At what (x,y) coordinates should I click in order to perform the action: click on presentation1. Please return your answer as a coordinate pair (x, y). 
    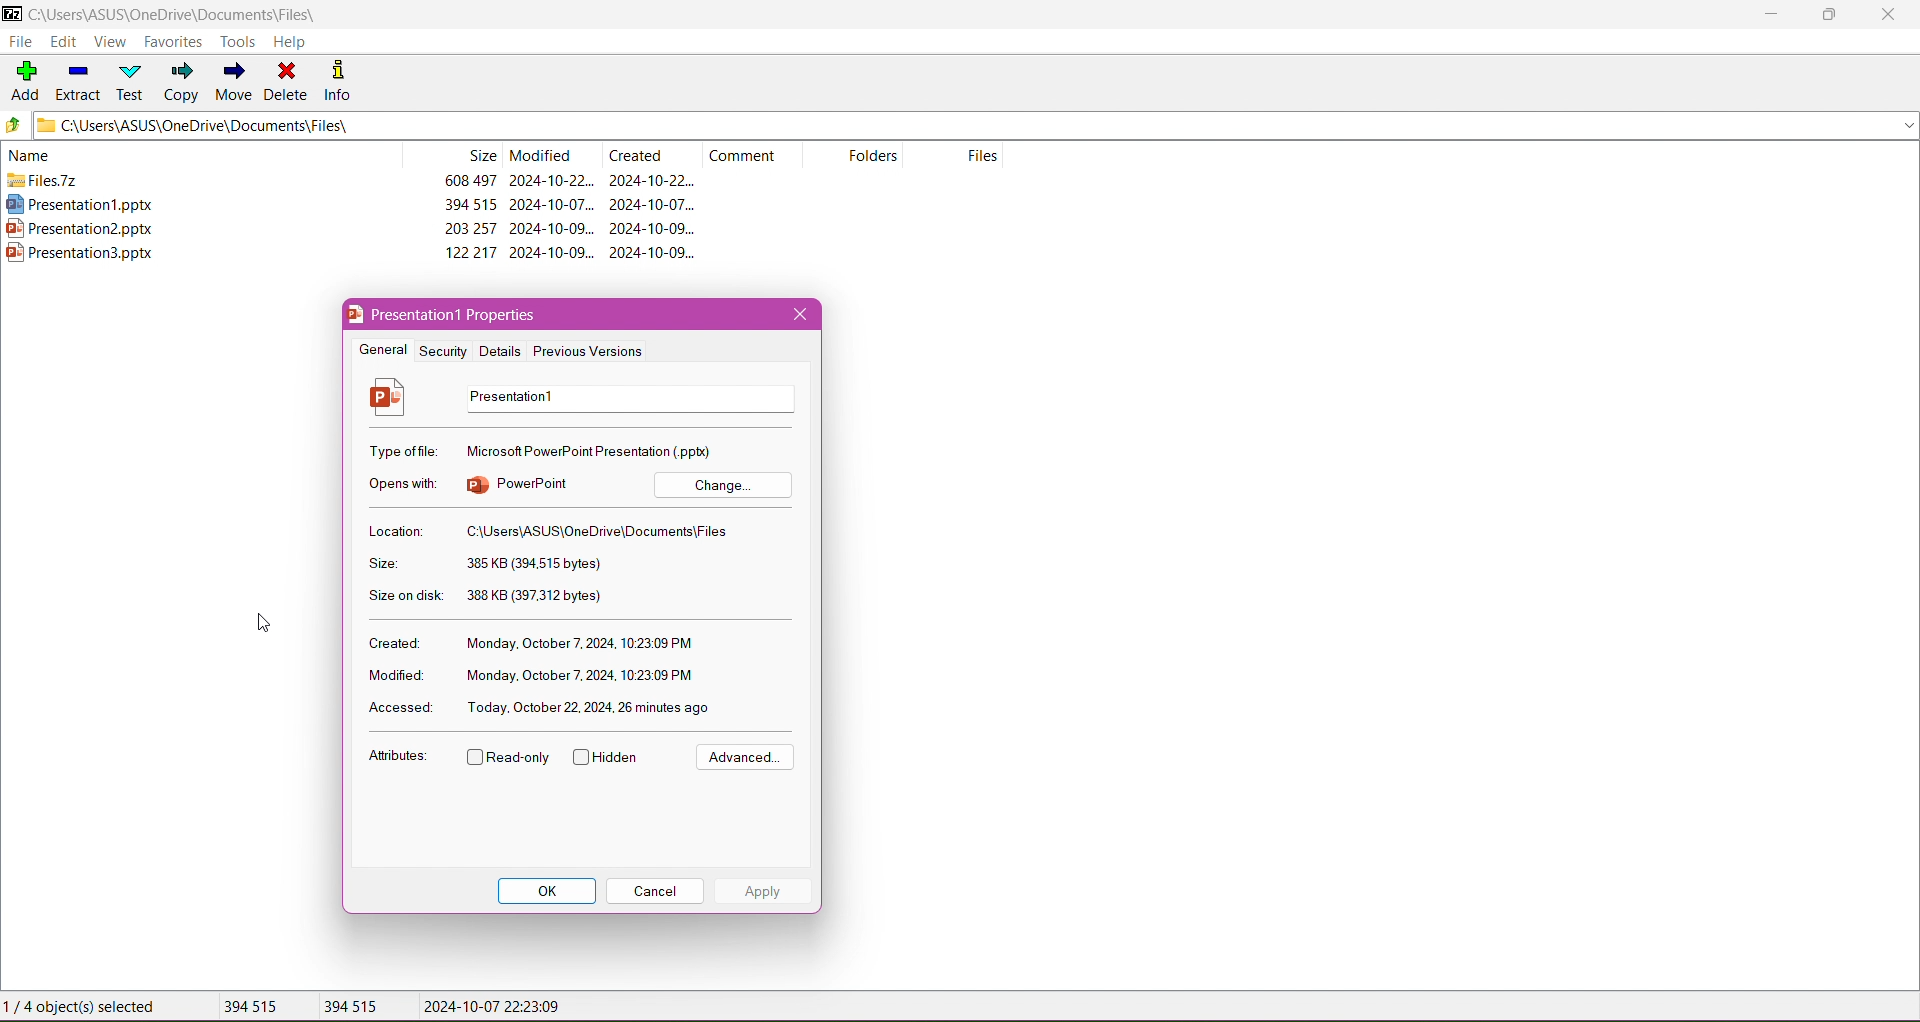
    Looking at the image, I should click on (630, 398).